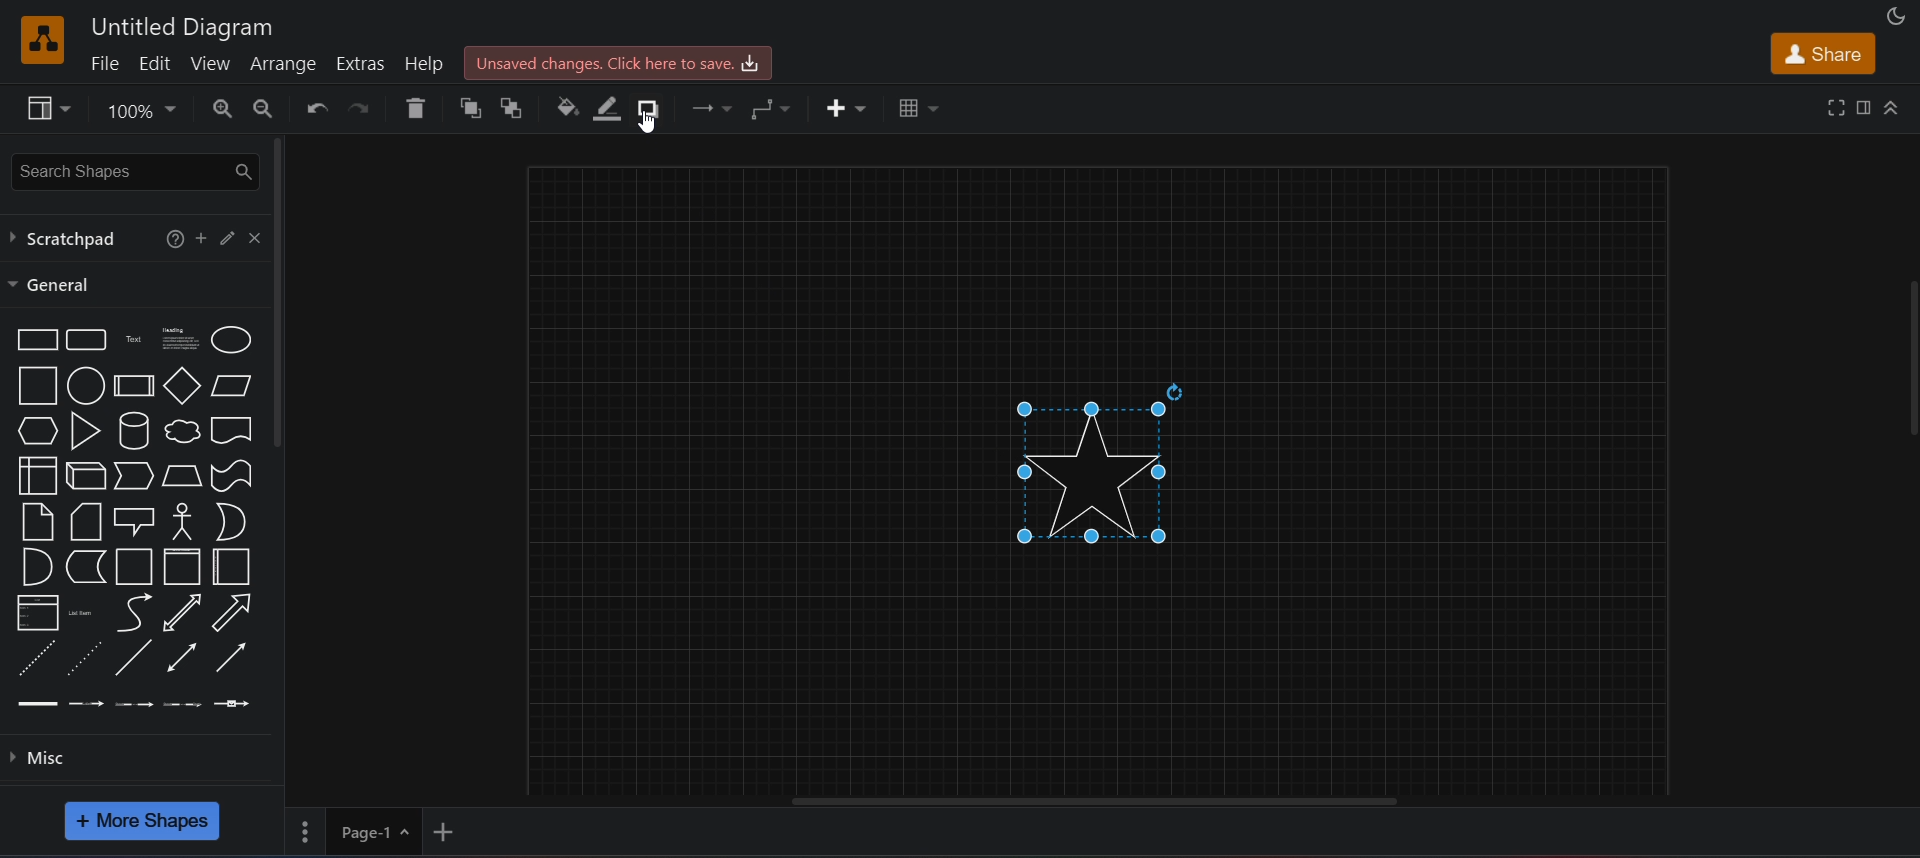 Image resolution: width=1920 pixels, height=858 pixels. What do you see at coordinates (654, 108) in the screenshot?
I see `shadow` at bounding box center [654, 108].